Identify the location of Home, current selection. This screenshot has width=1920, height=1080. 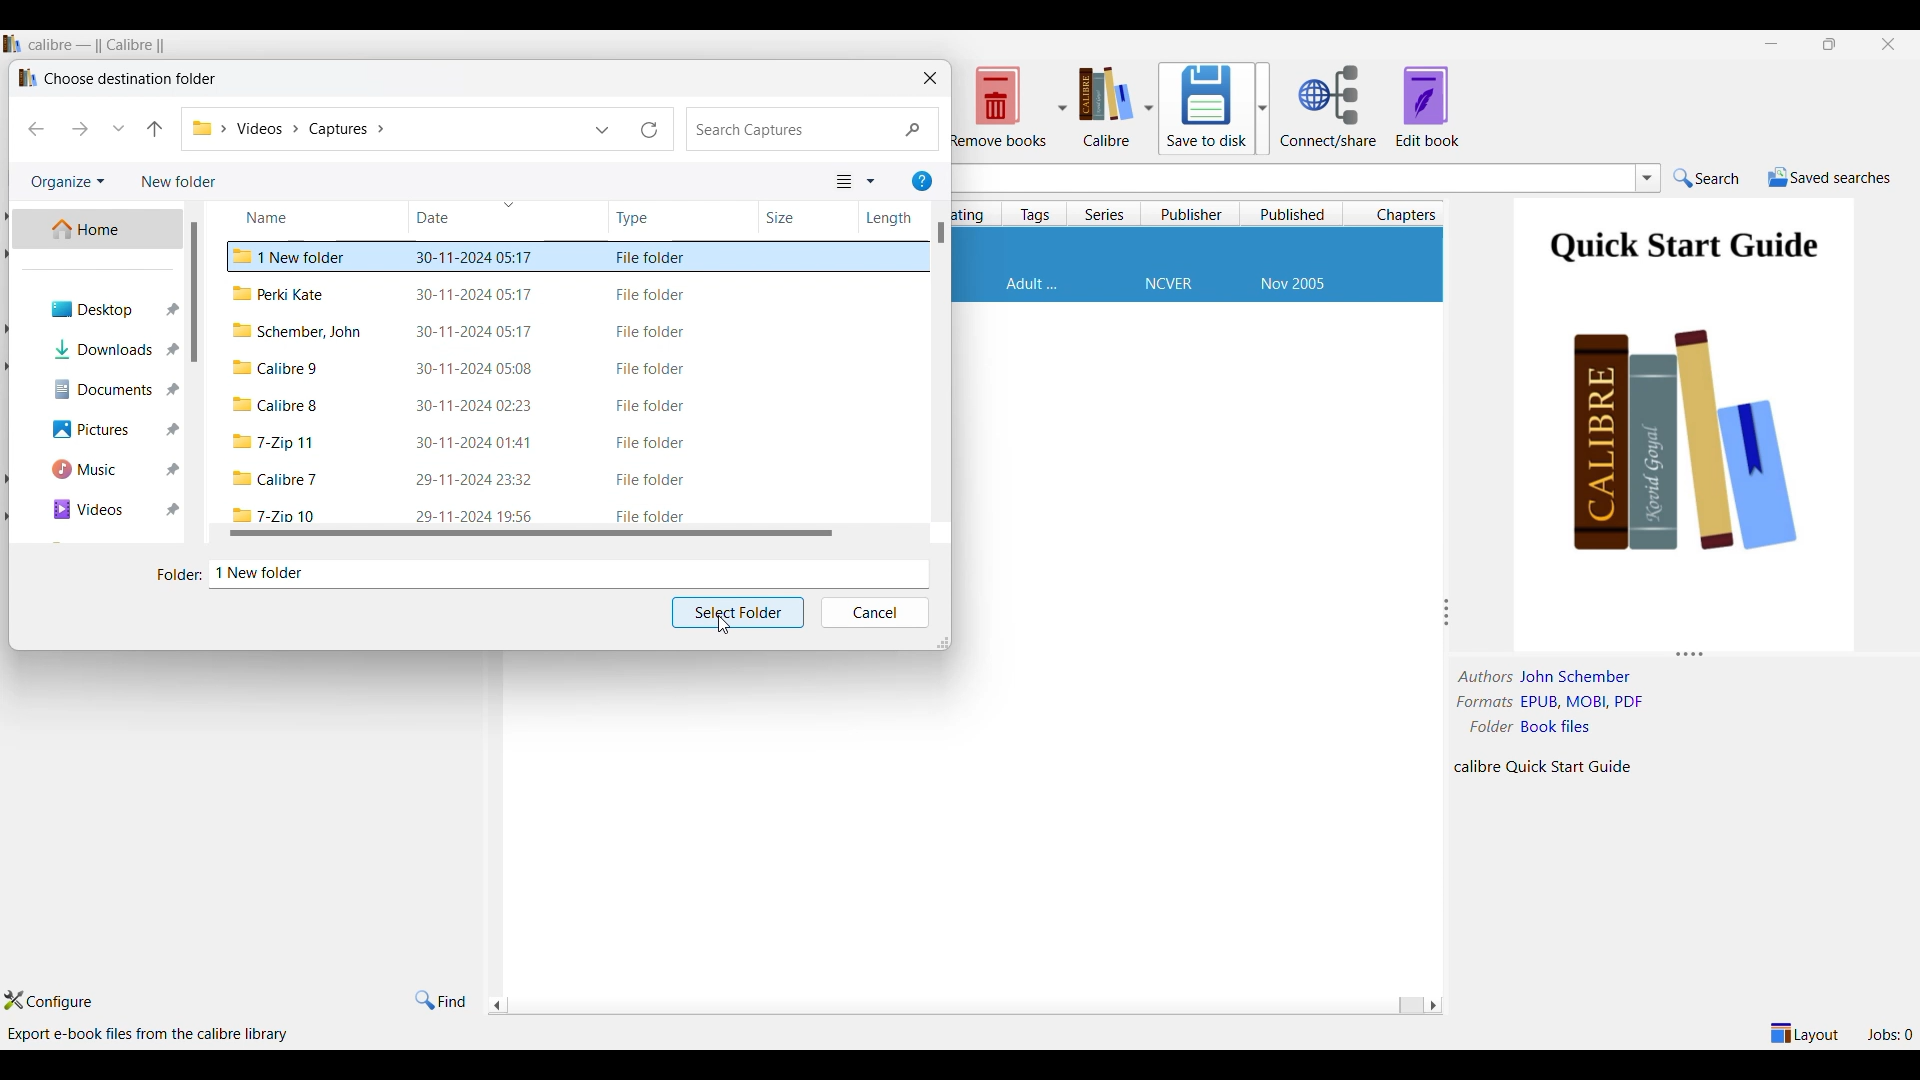
(97, 229).